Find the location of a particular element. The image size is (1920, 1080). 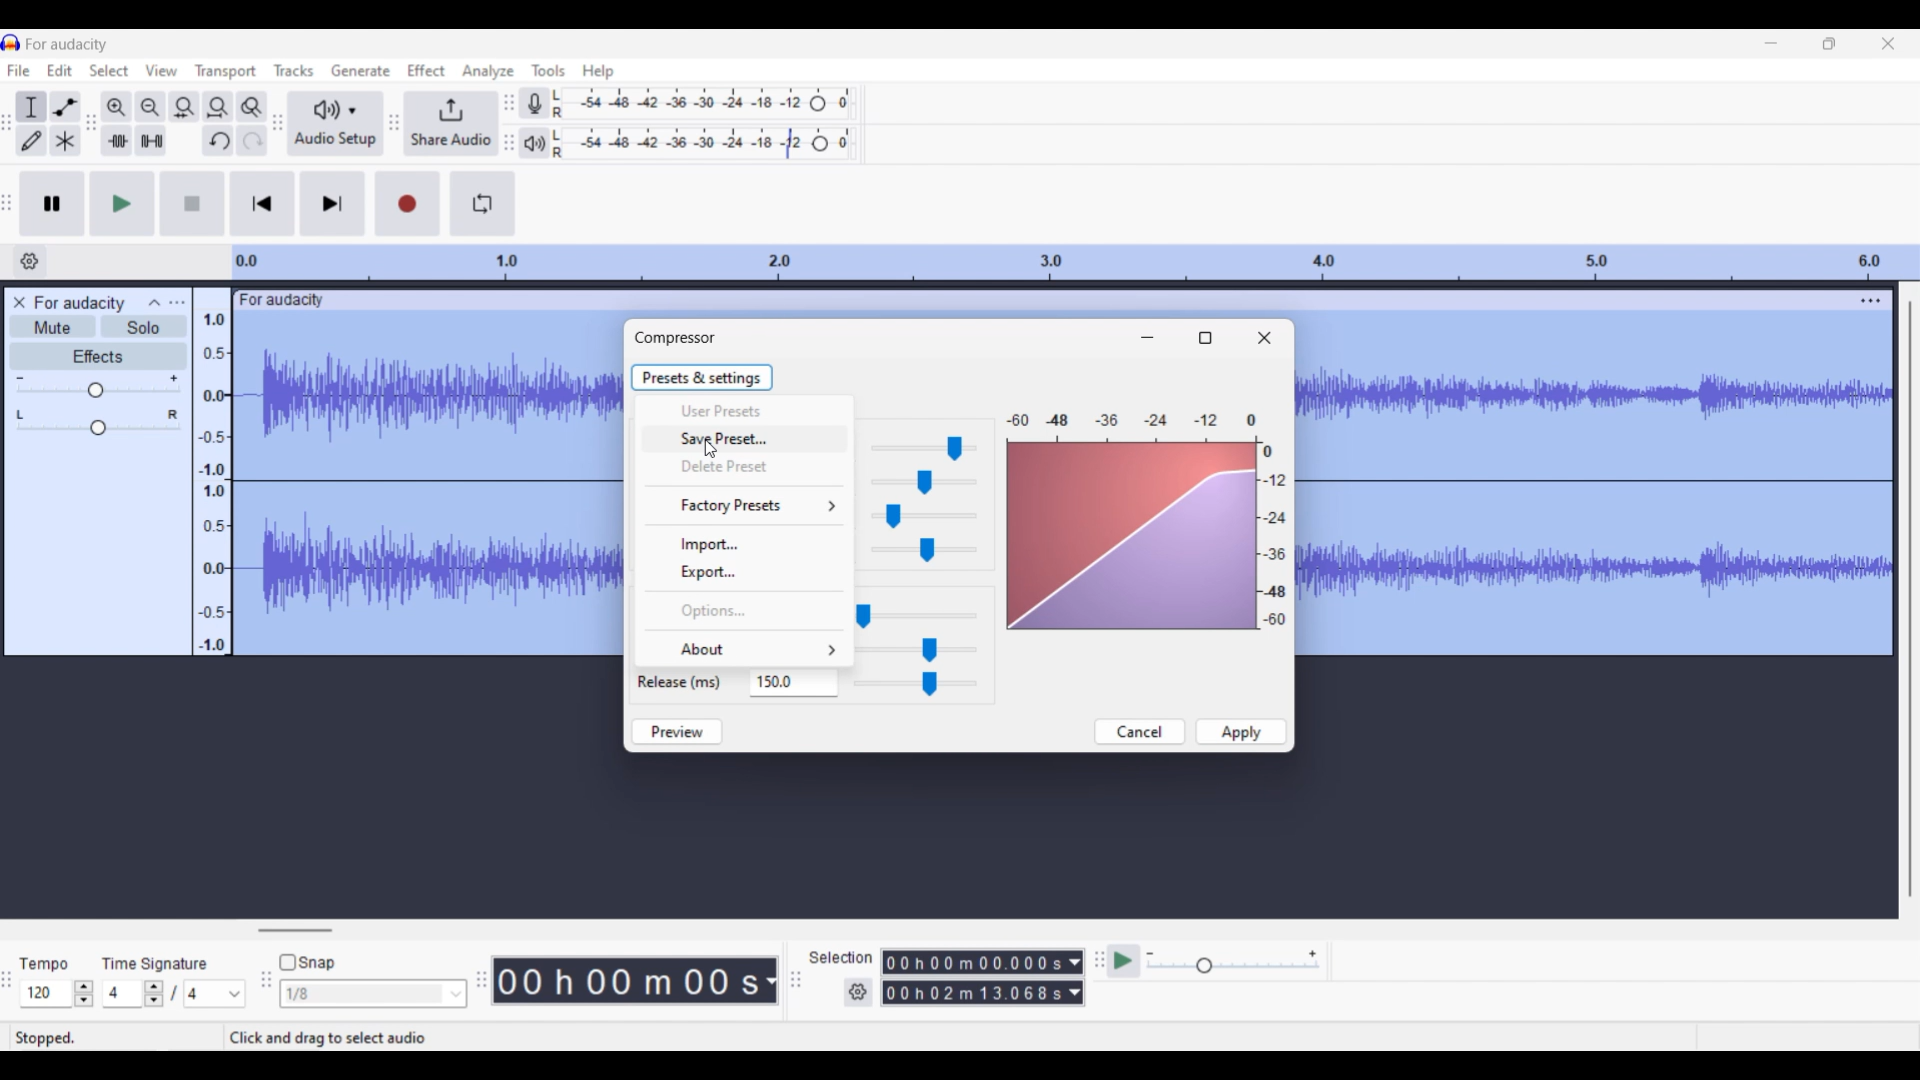

Edit menu is located at coordinates (59, 70).